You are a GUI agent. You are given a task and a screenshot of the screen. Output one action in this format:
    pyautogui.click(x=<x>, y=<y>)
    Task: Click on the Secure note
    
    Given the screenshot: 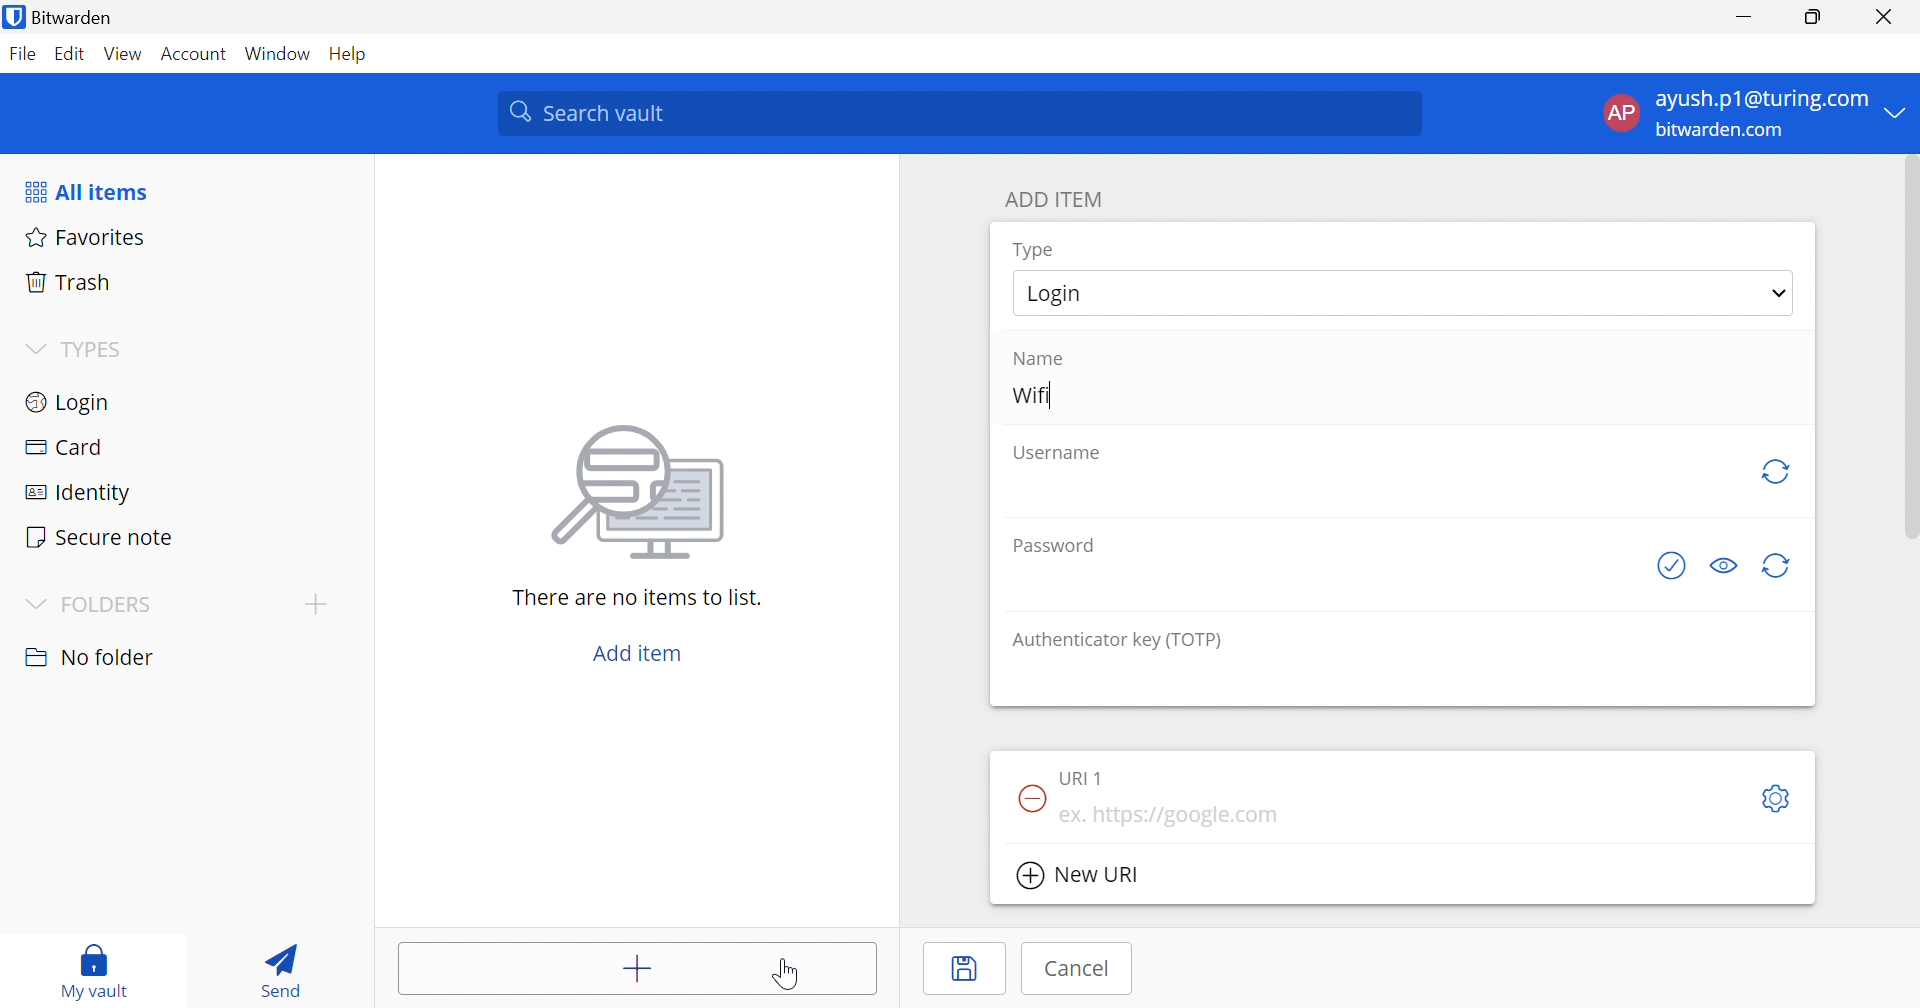 What is the action you would take?
    pyautogui.click(x=98, y=539)
    